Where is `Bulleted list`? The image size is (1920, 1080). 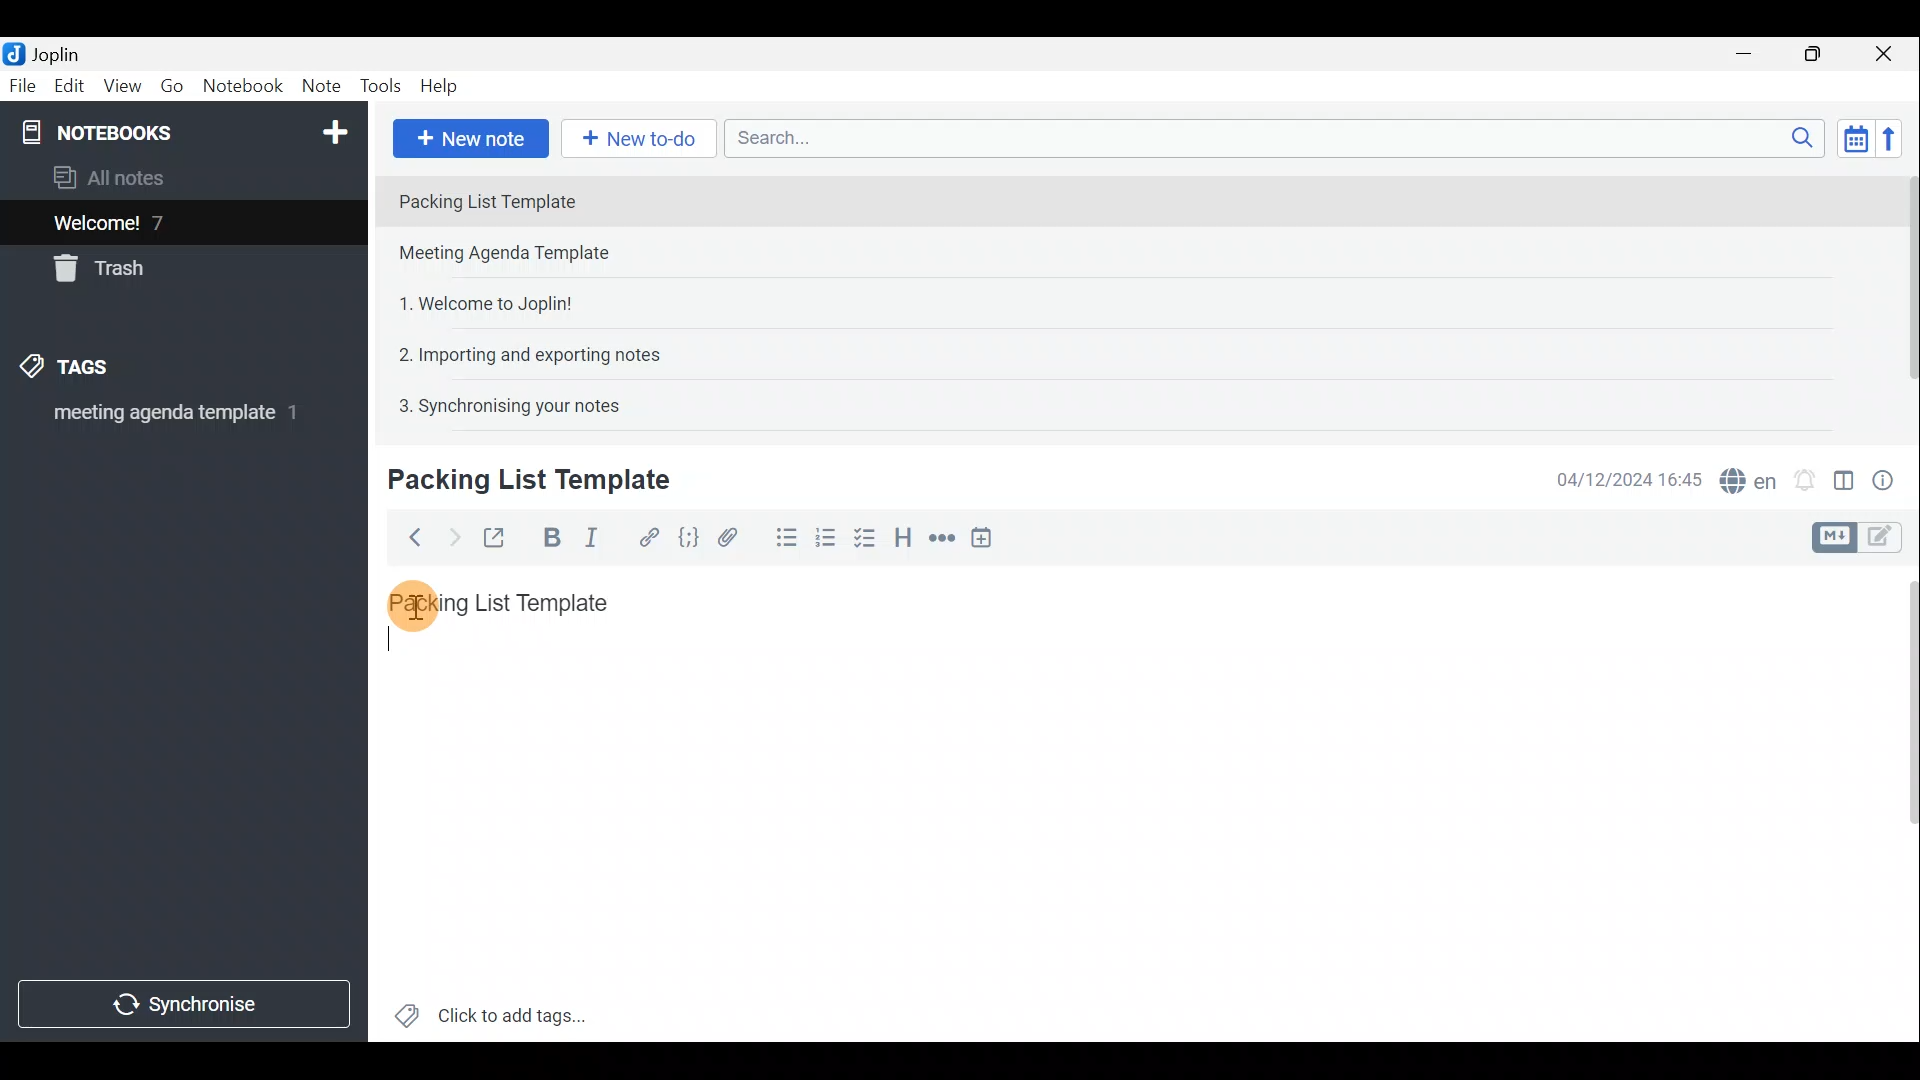 Bulleted list is located at coordinates (782, 541).